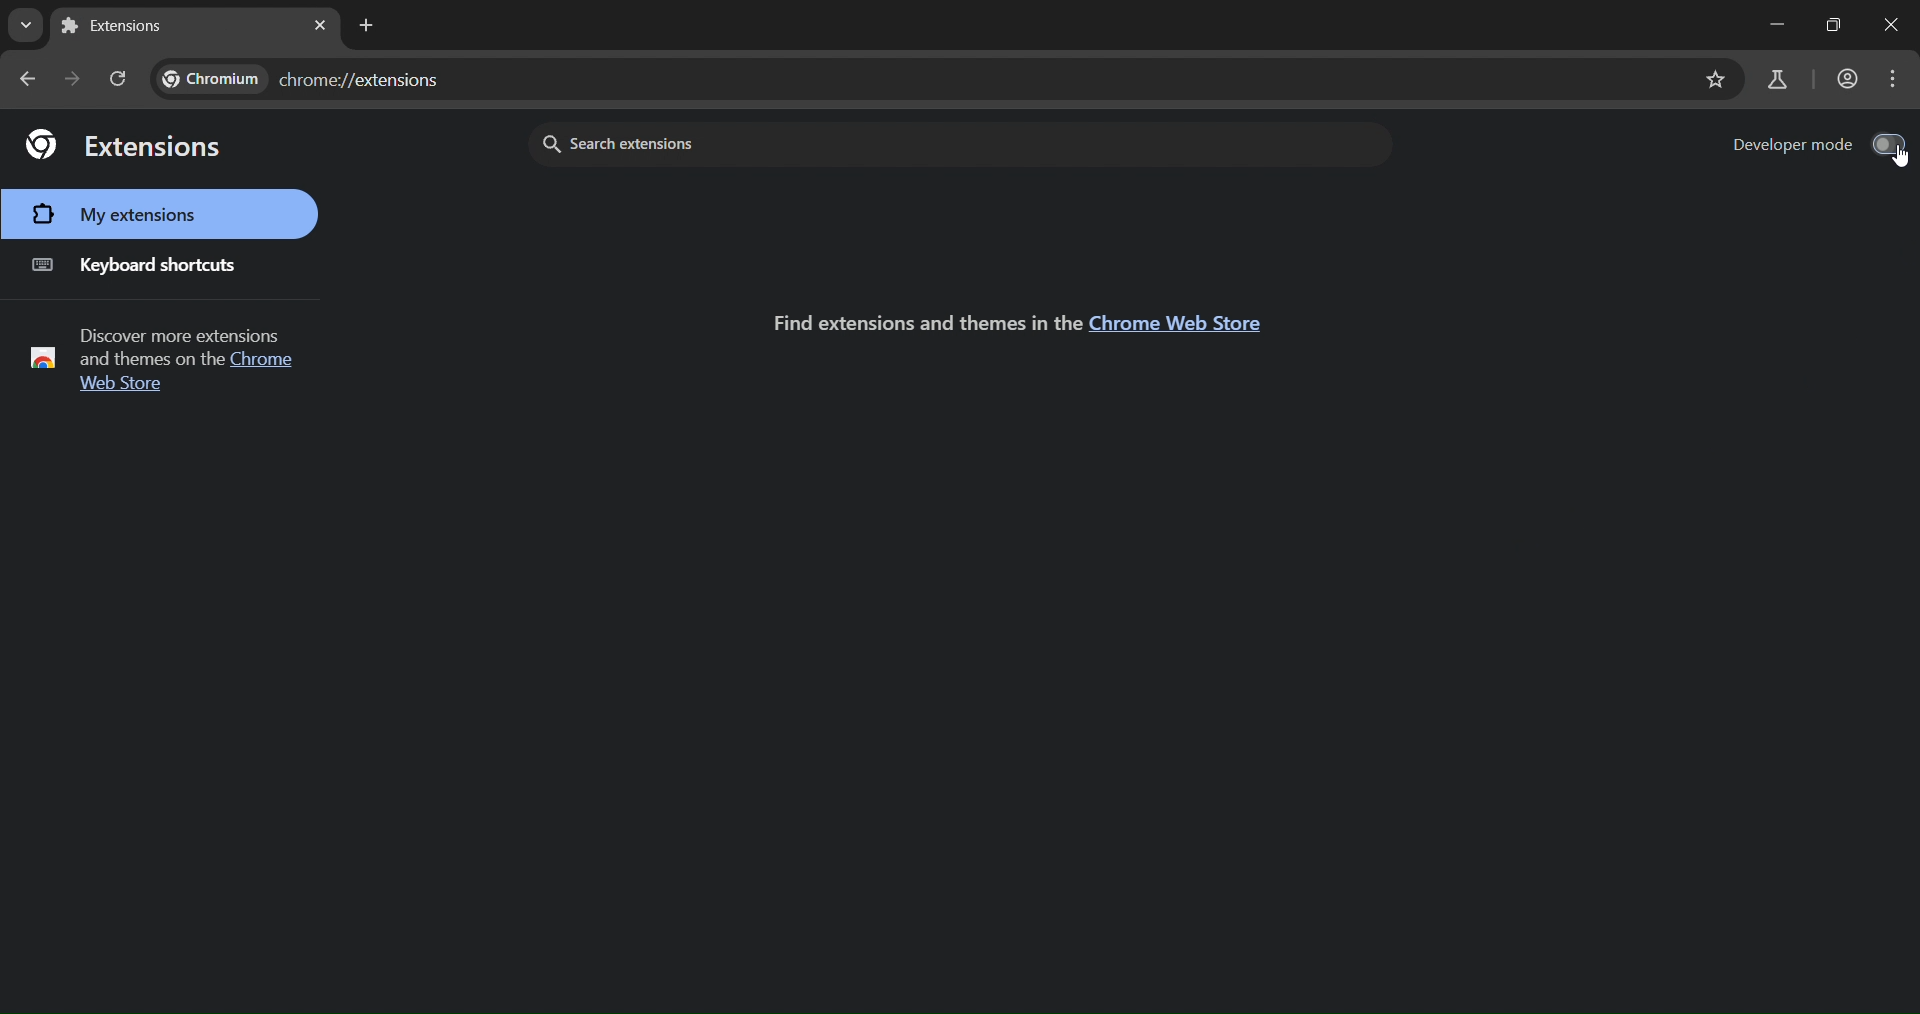 The image size is (1920, 1014). Describe the element at coordinates (168, 359) in the screenshot. I see `Discover more extensions and themes on the Chrome Web Store` at that location.